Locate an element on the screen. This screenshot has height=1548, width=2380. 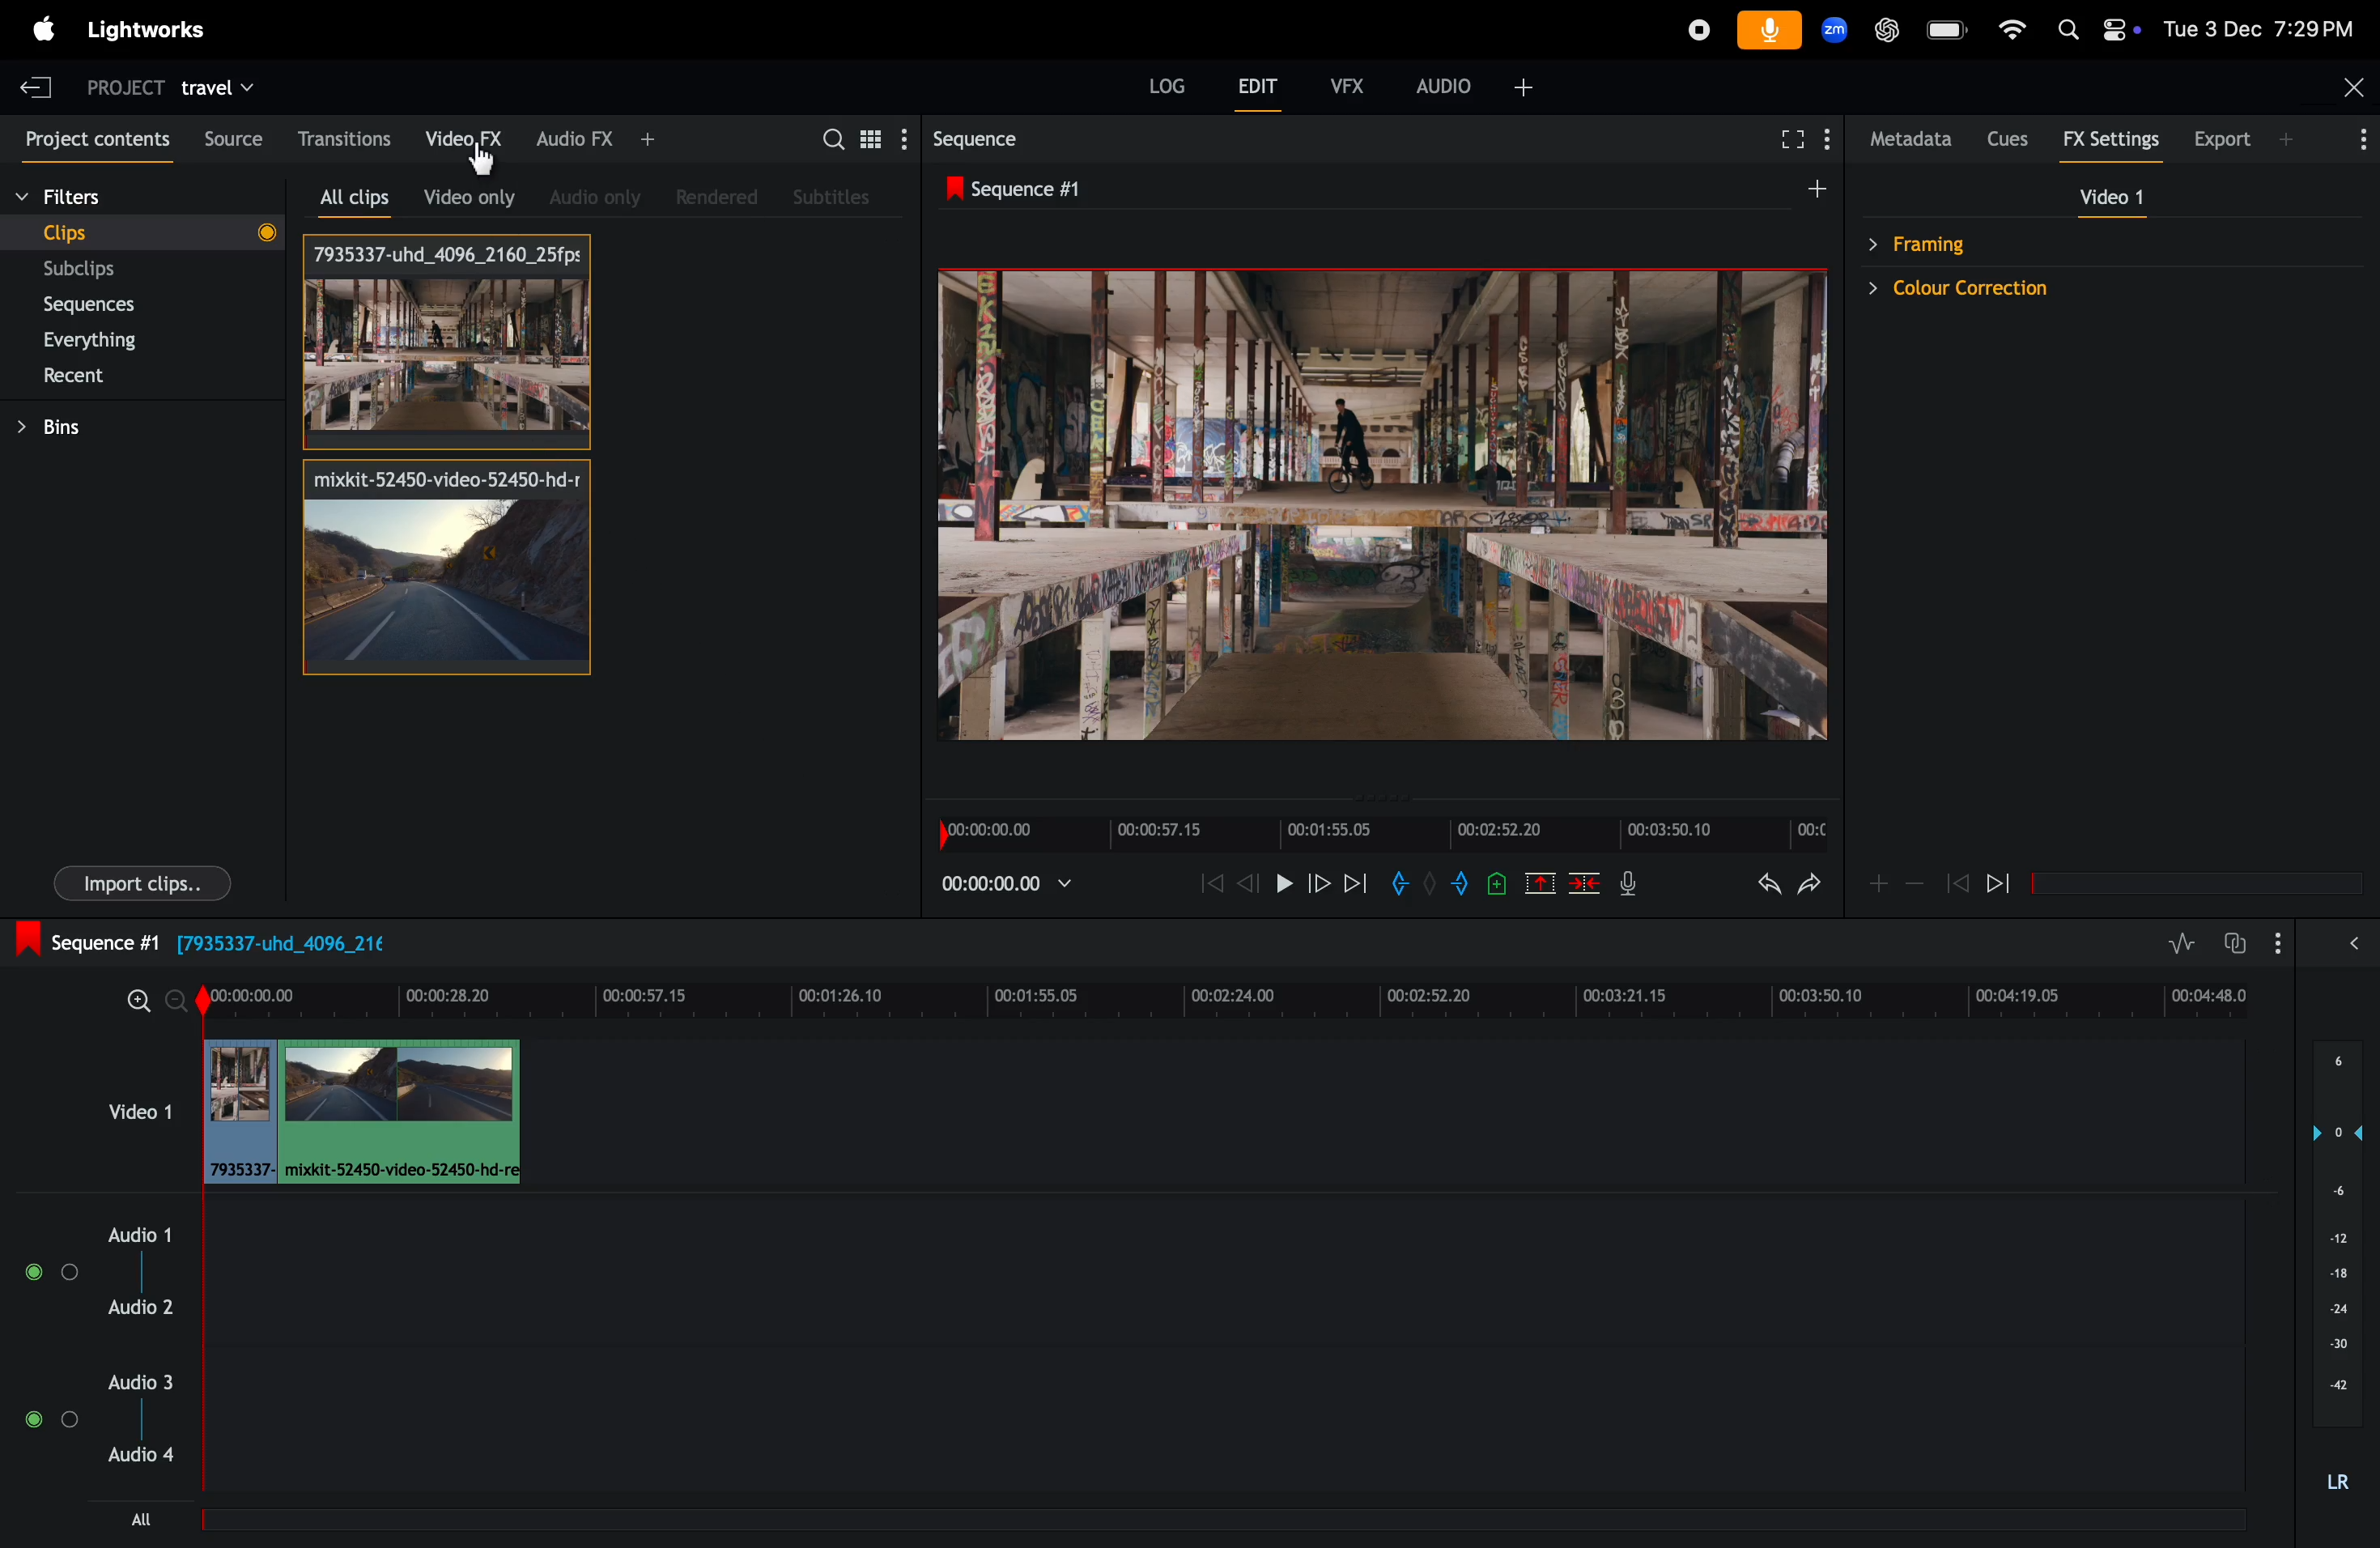
Audio Vfx is located at coordinates (597, 140).